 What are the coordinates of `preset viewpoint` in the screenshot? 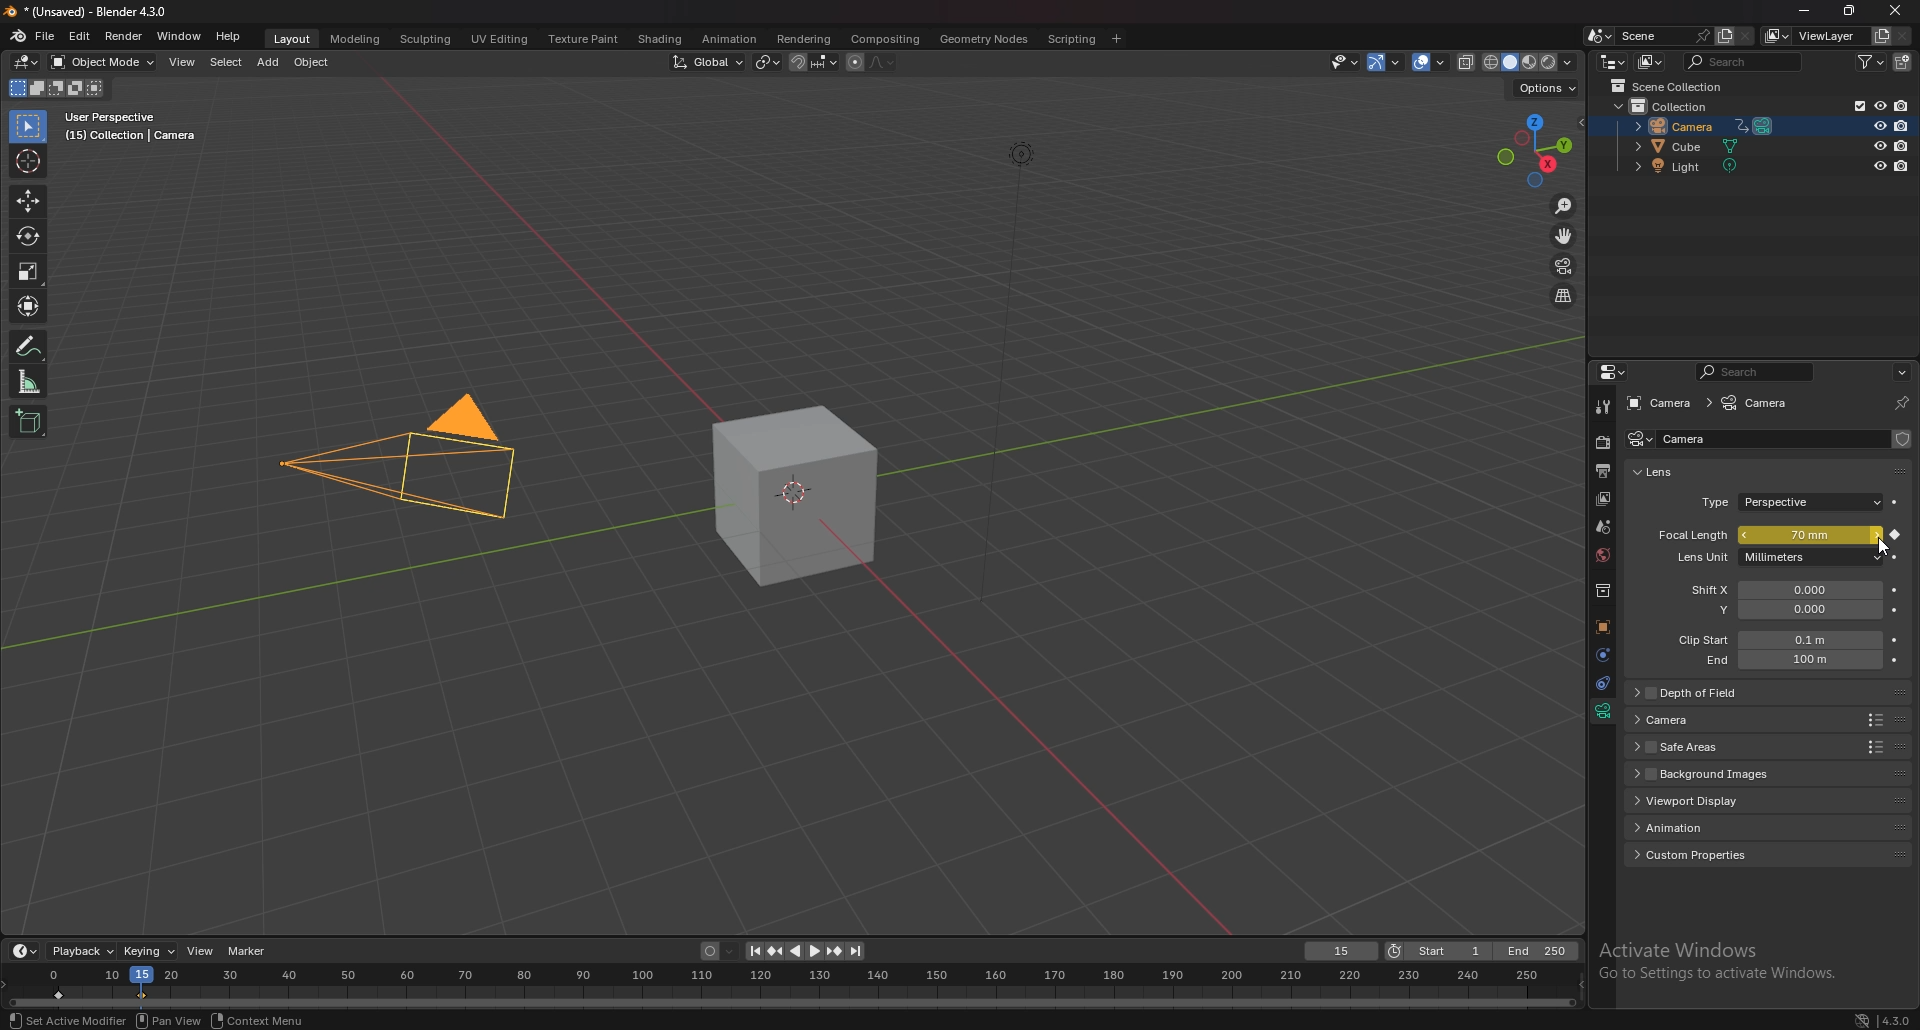 It's located at (1534, 150).